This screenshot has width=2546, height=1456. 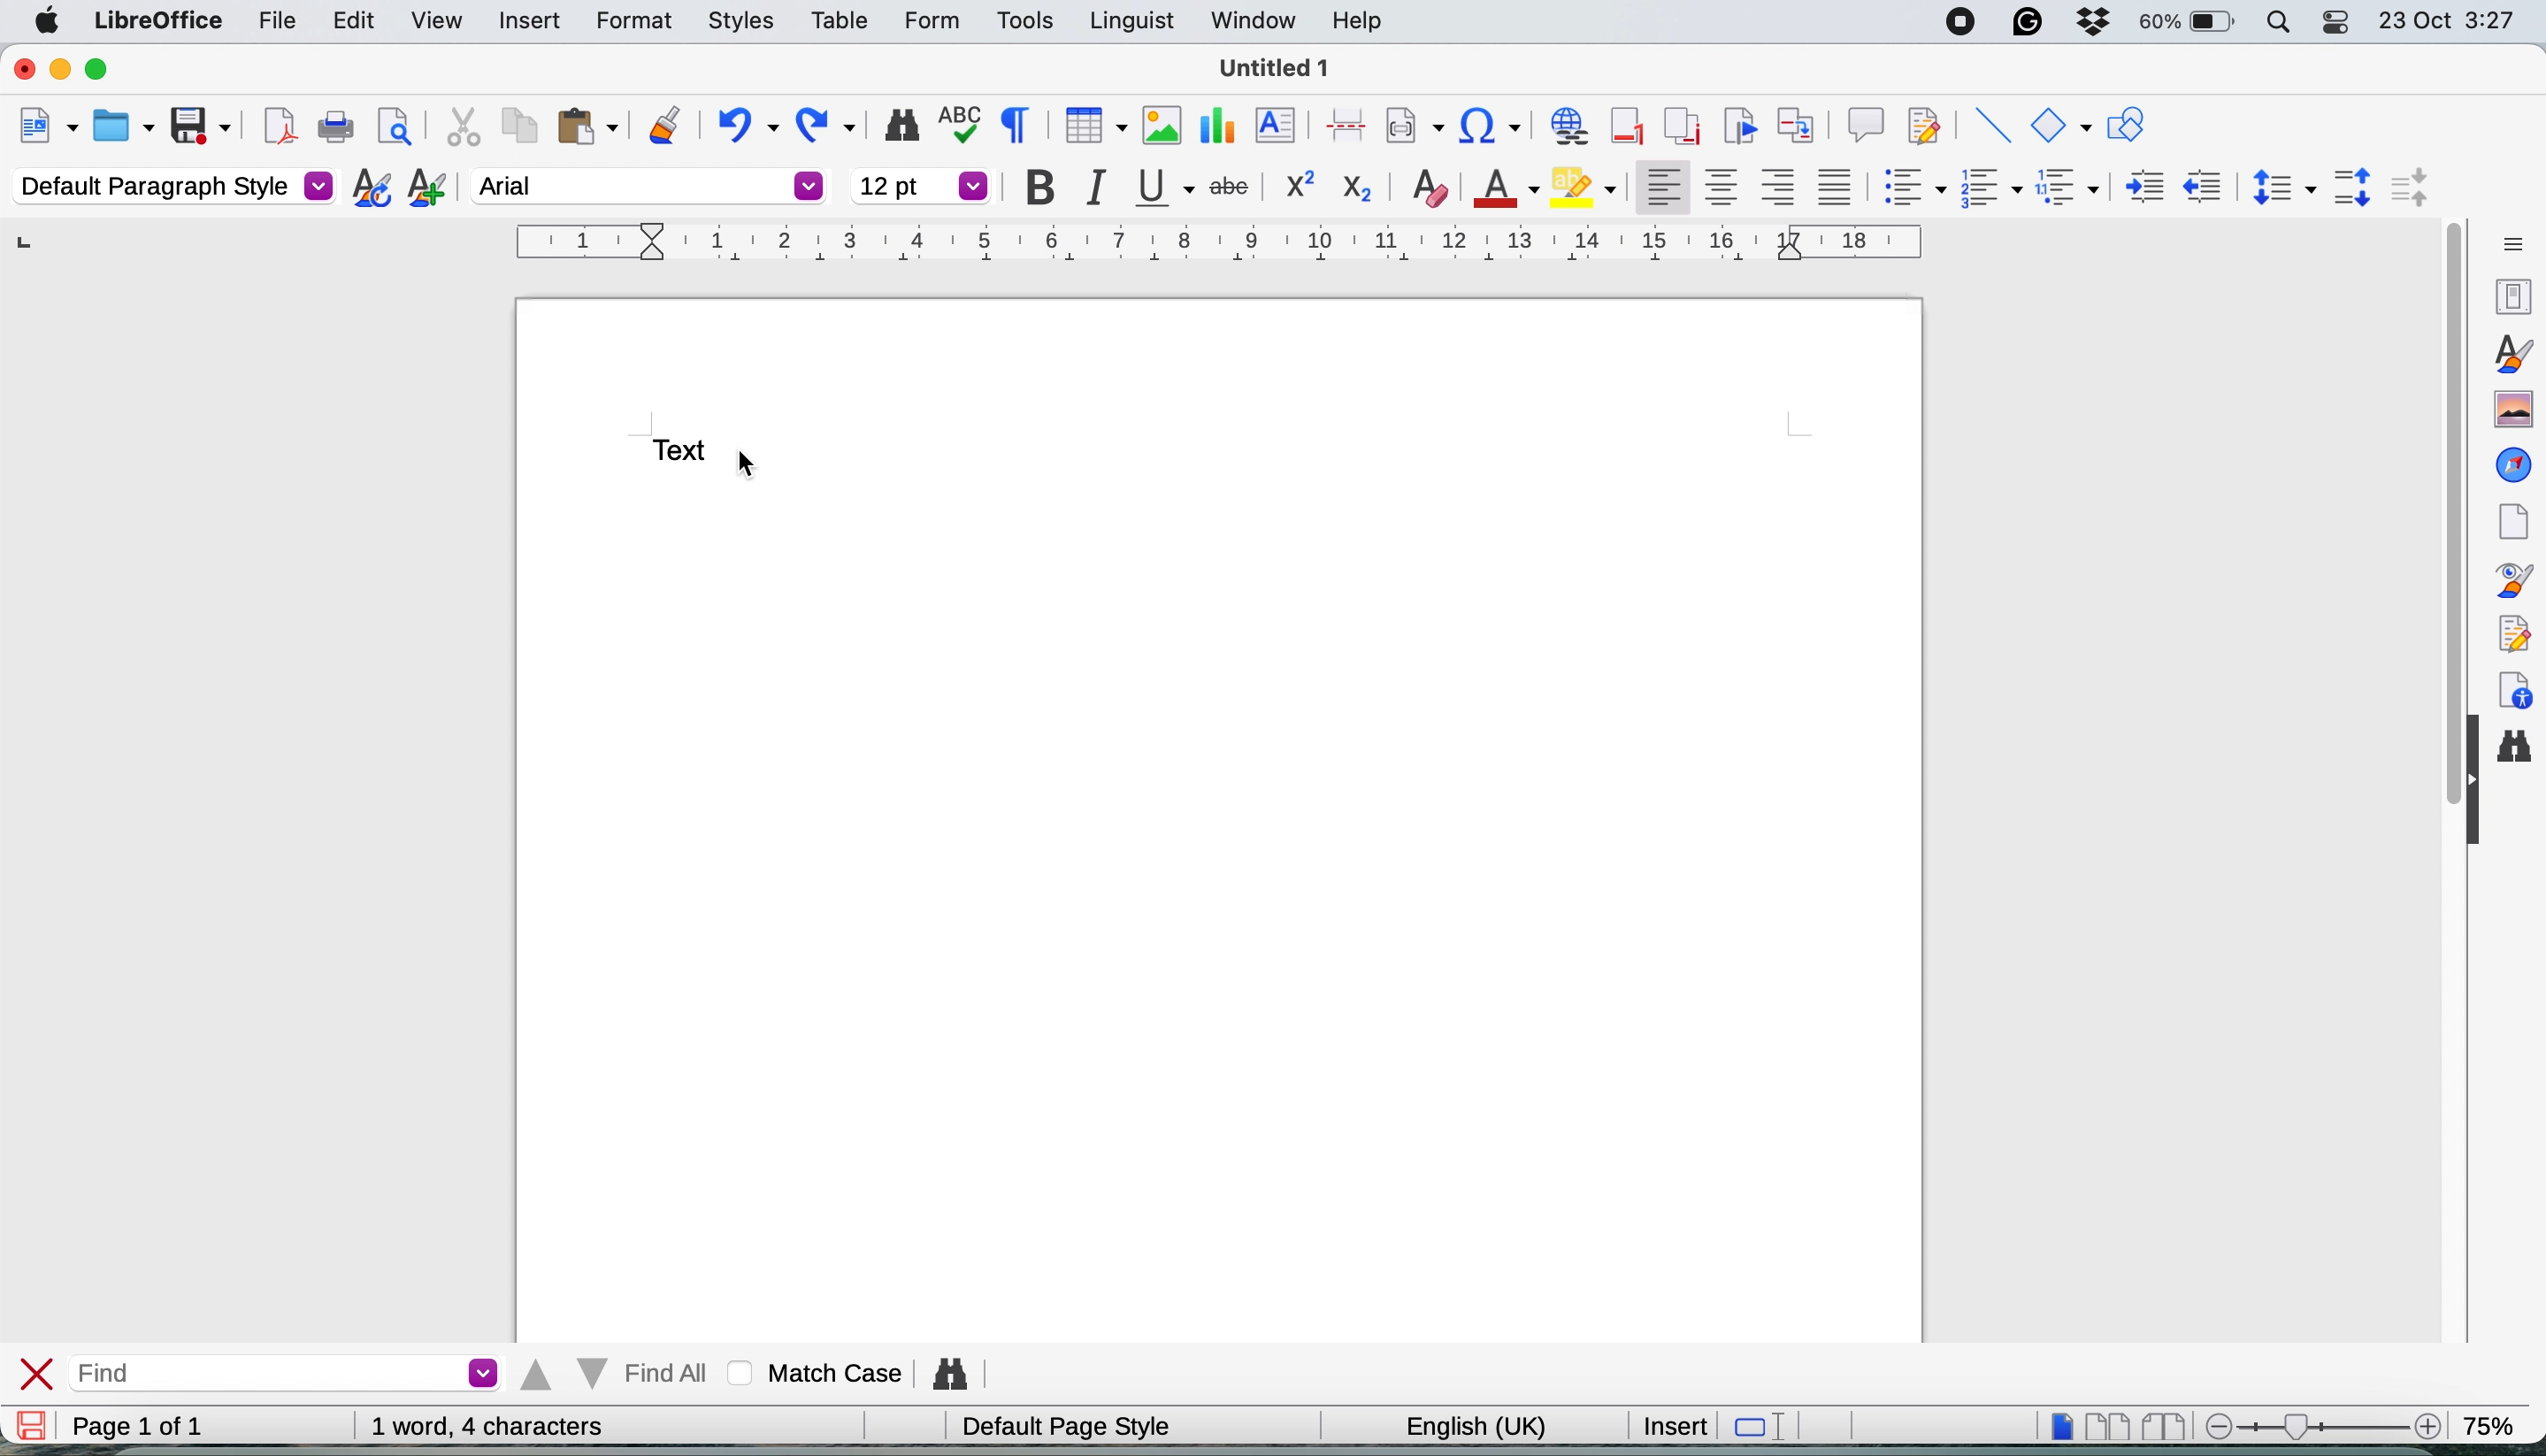 I want to click on help, so click(x=1357, y=22).